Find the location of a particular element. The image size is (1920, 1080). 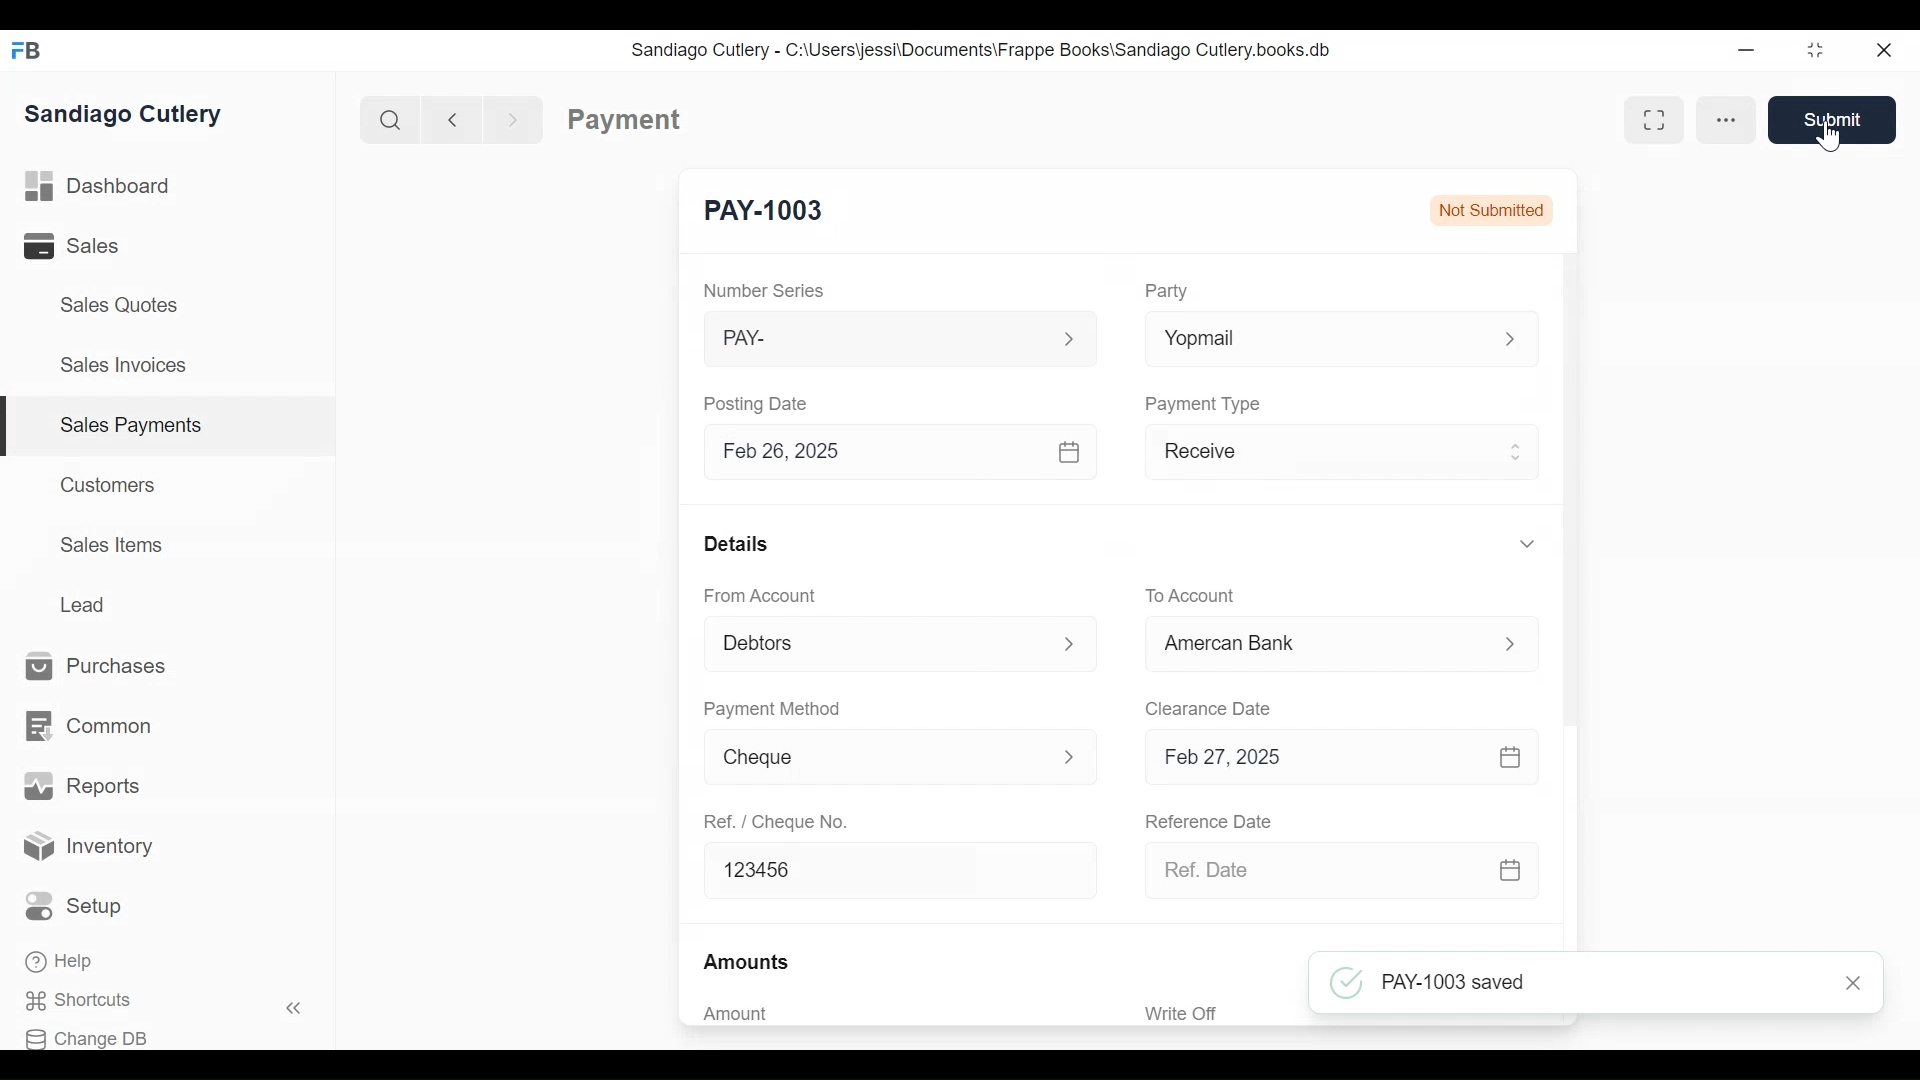

123456 is located at coordinates (899, 871).